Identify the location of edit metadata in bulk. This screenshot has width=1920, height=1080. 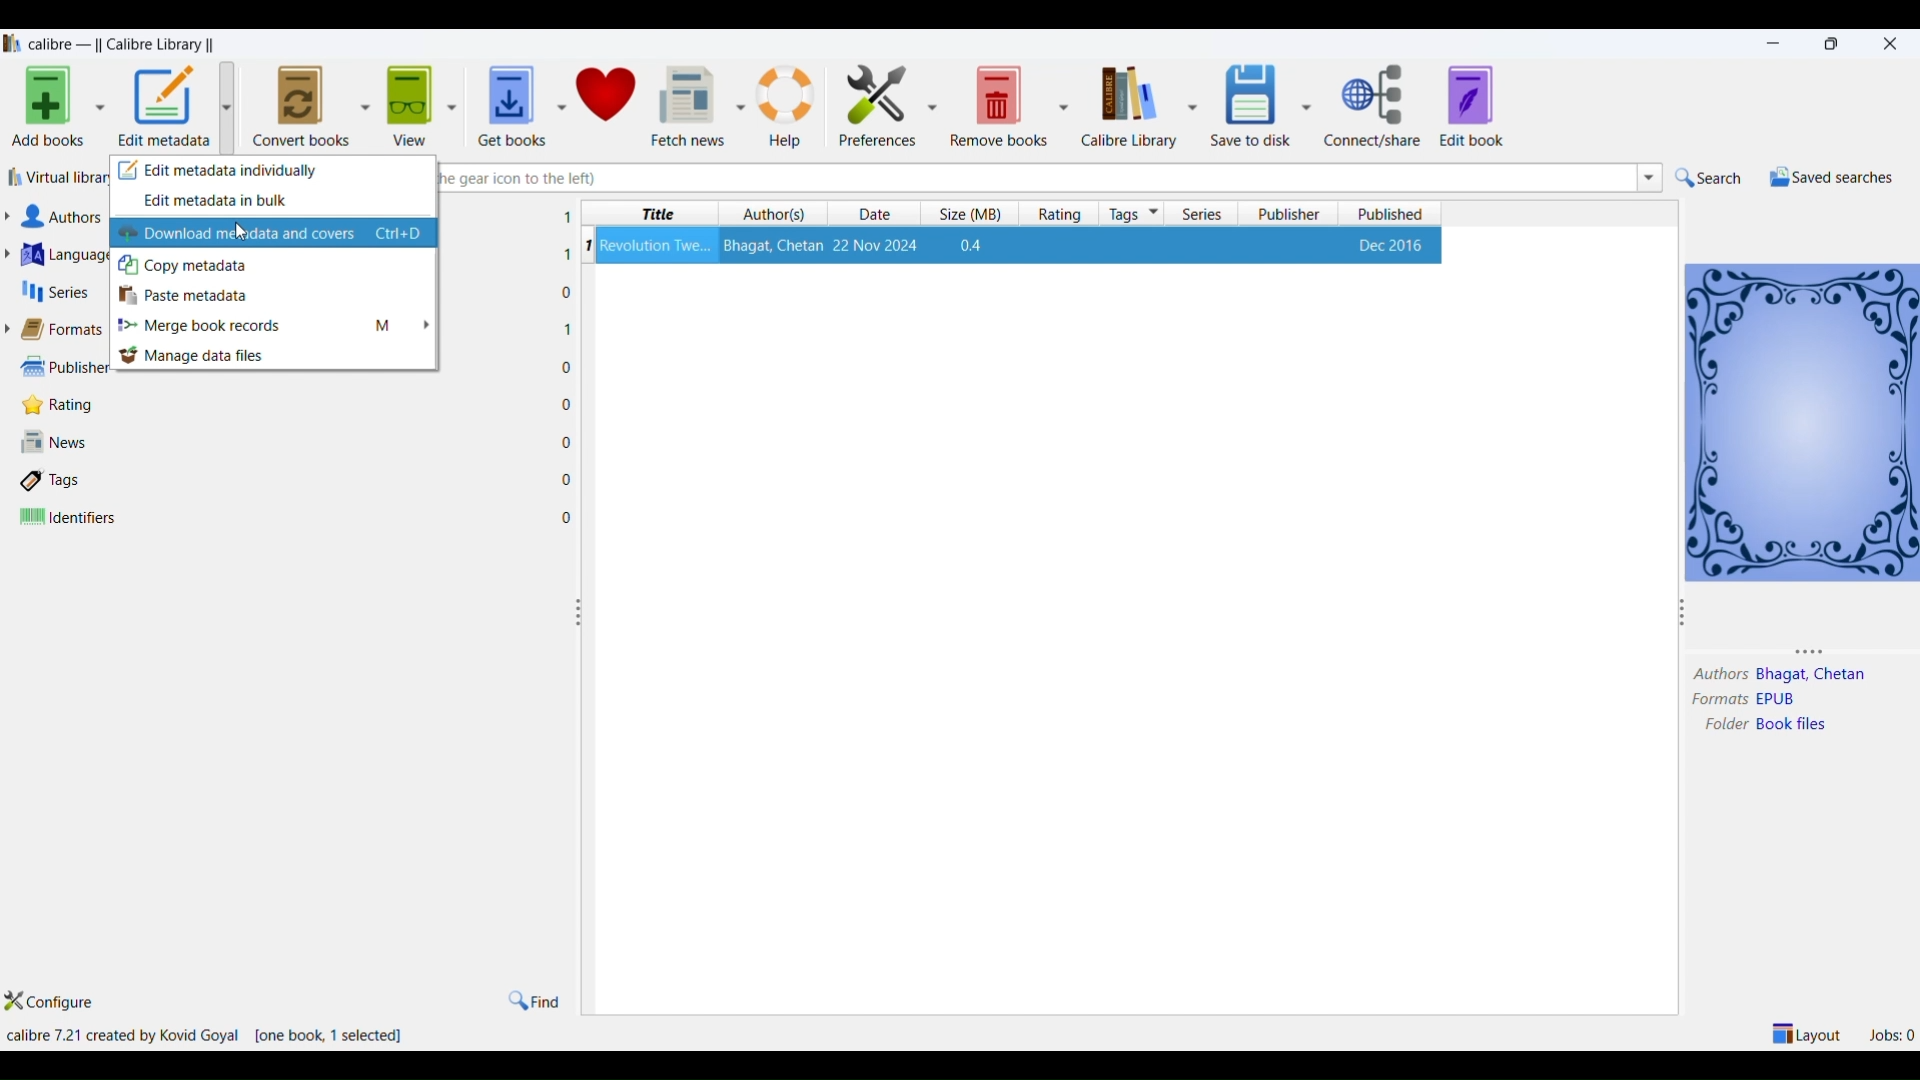
(274, 203).